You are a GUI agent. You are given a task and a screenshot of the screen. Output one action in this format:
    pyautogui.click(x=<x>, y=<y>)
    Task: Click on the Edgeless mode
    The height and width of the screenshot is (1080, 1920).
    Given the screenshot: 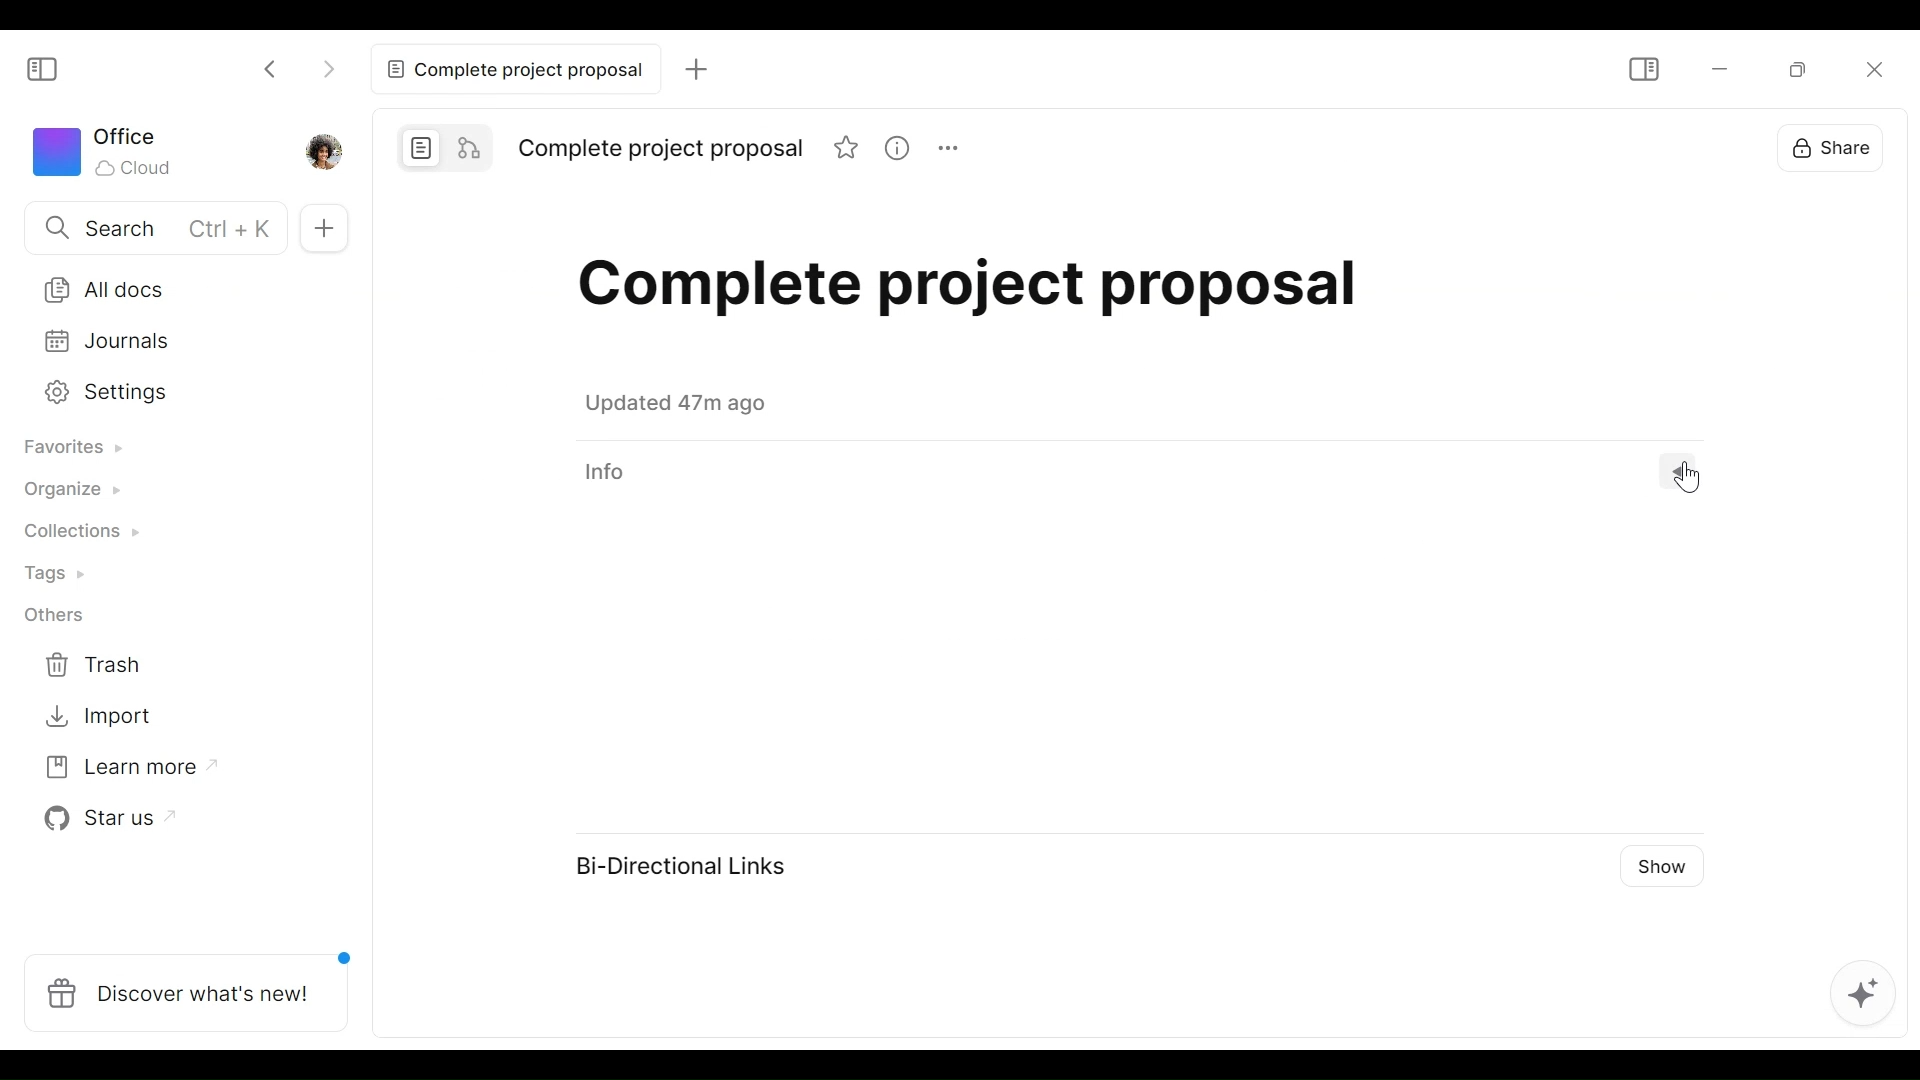 What is the action you would take?
    pyautogui.click(x=469, y=145)
    